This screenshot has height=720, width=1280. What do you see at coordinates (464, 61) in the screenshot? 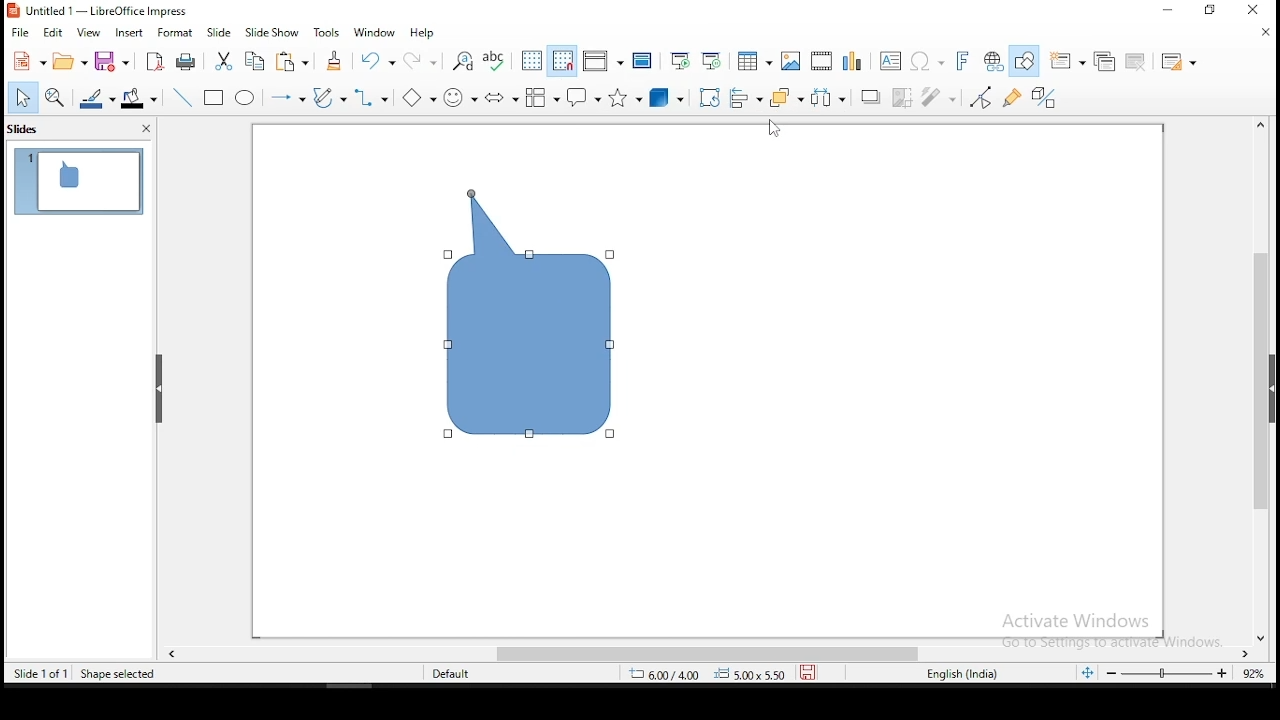
I see `find and replace` at bounding box center [464, 61].